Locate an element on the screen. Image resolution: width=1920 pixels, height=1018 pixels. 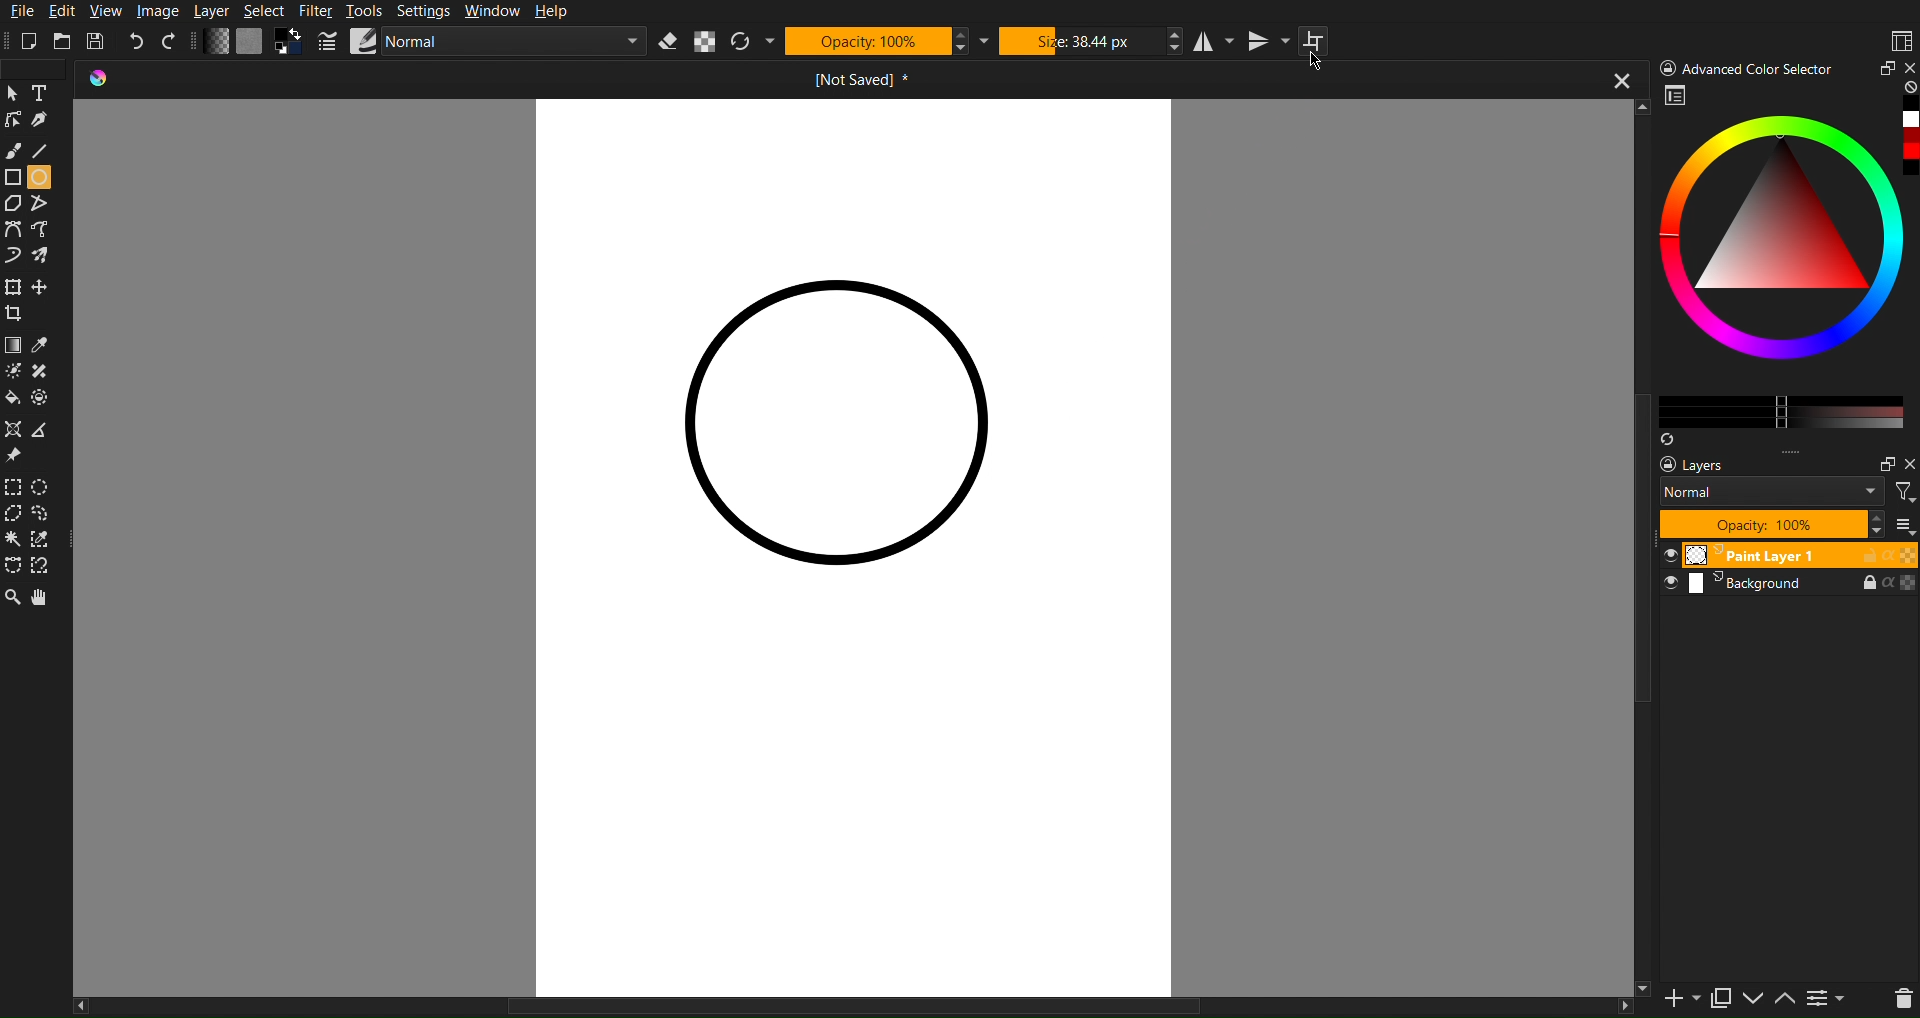
close is located at coordinates (1908, 68).